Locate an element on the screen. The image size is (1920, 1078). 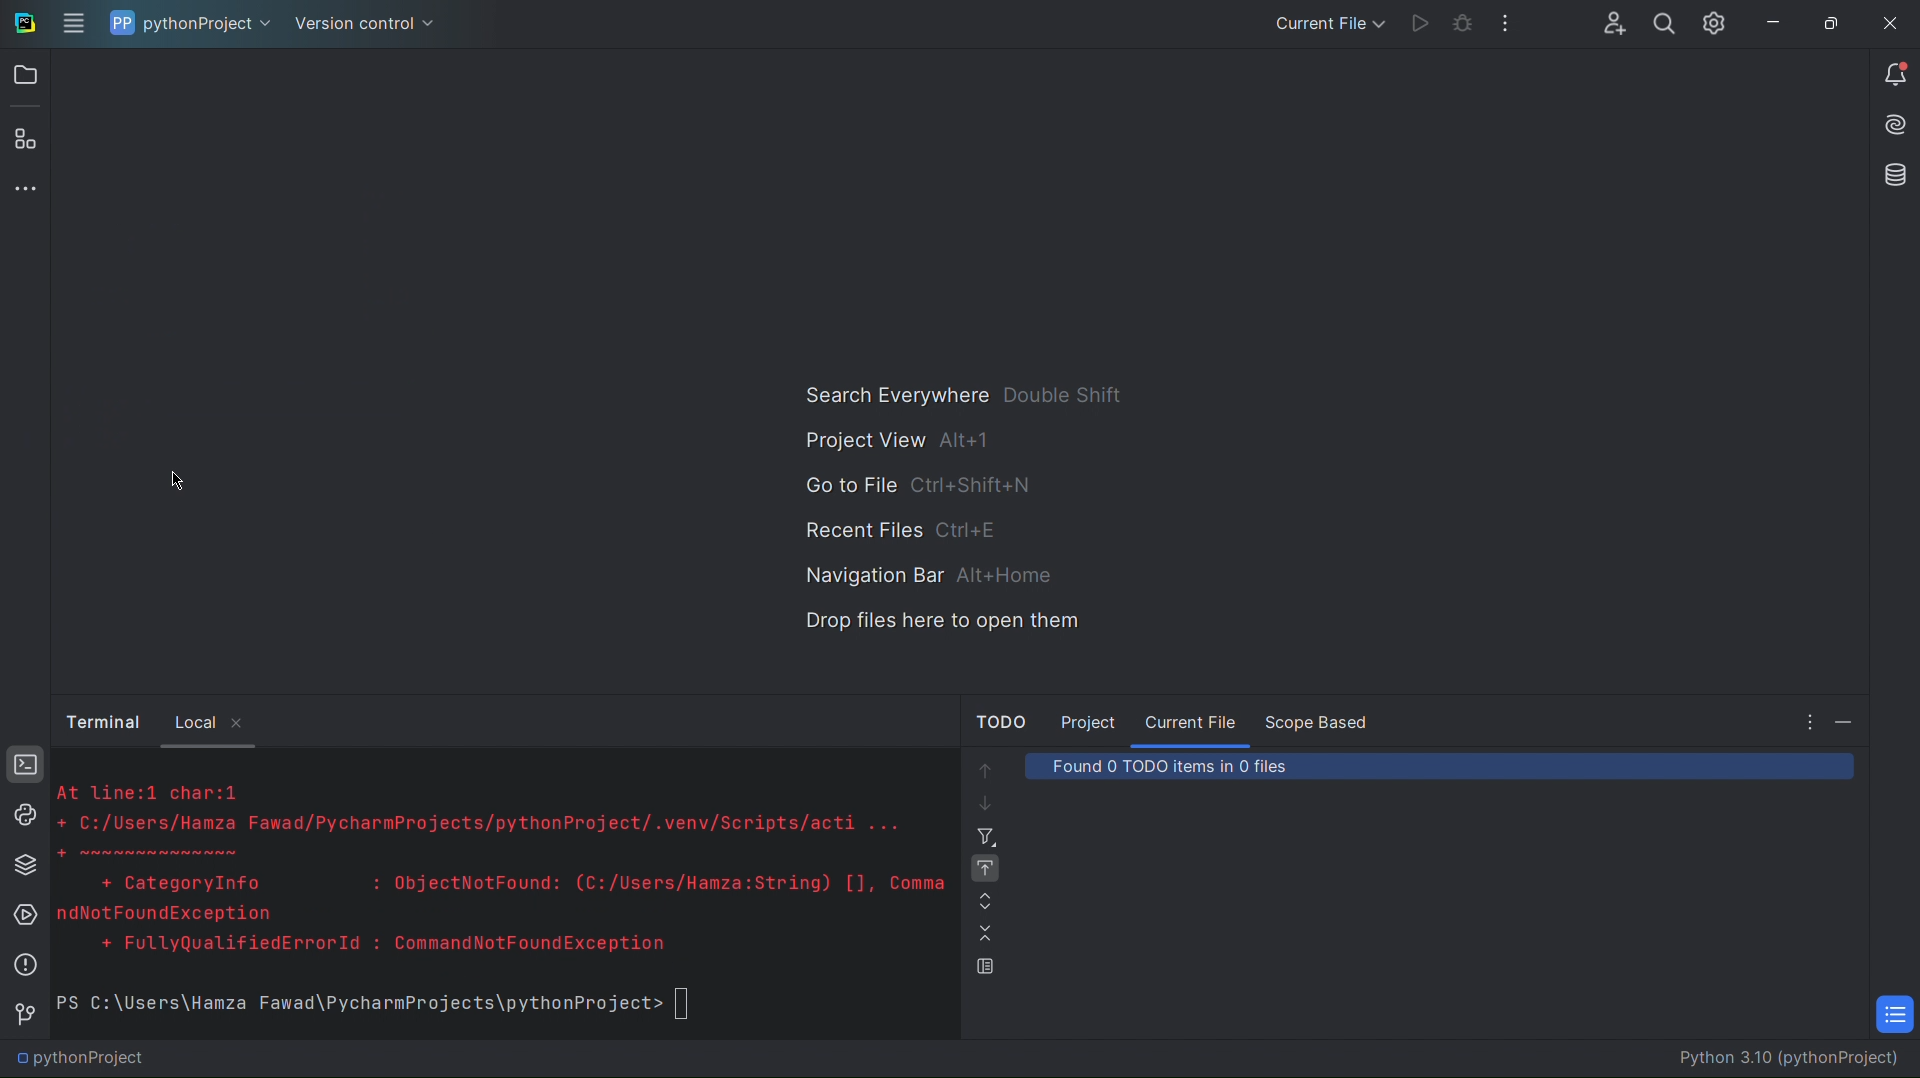
pythonProject is located at coordinates (85, 1062).